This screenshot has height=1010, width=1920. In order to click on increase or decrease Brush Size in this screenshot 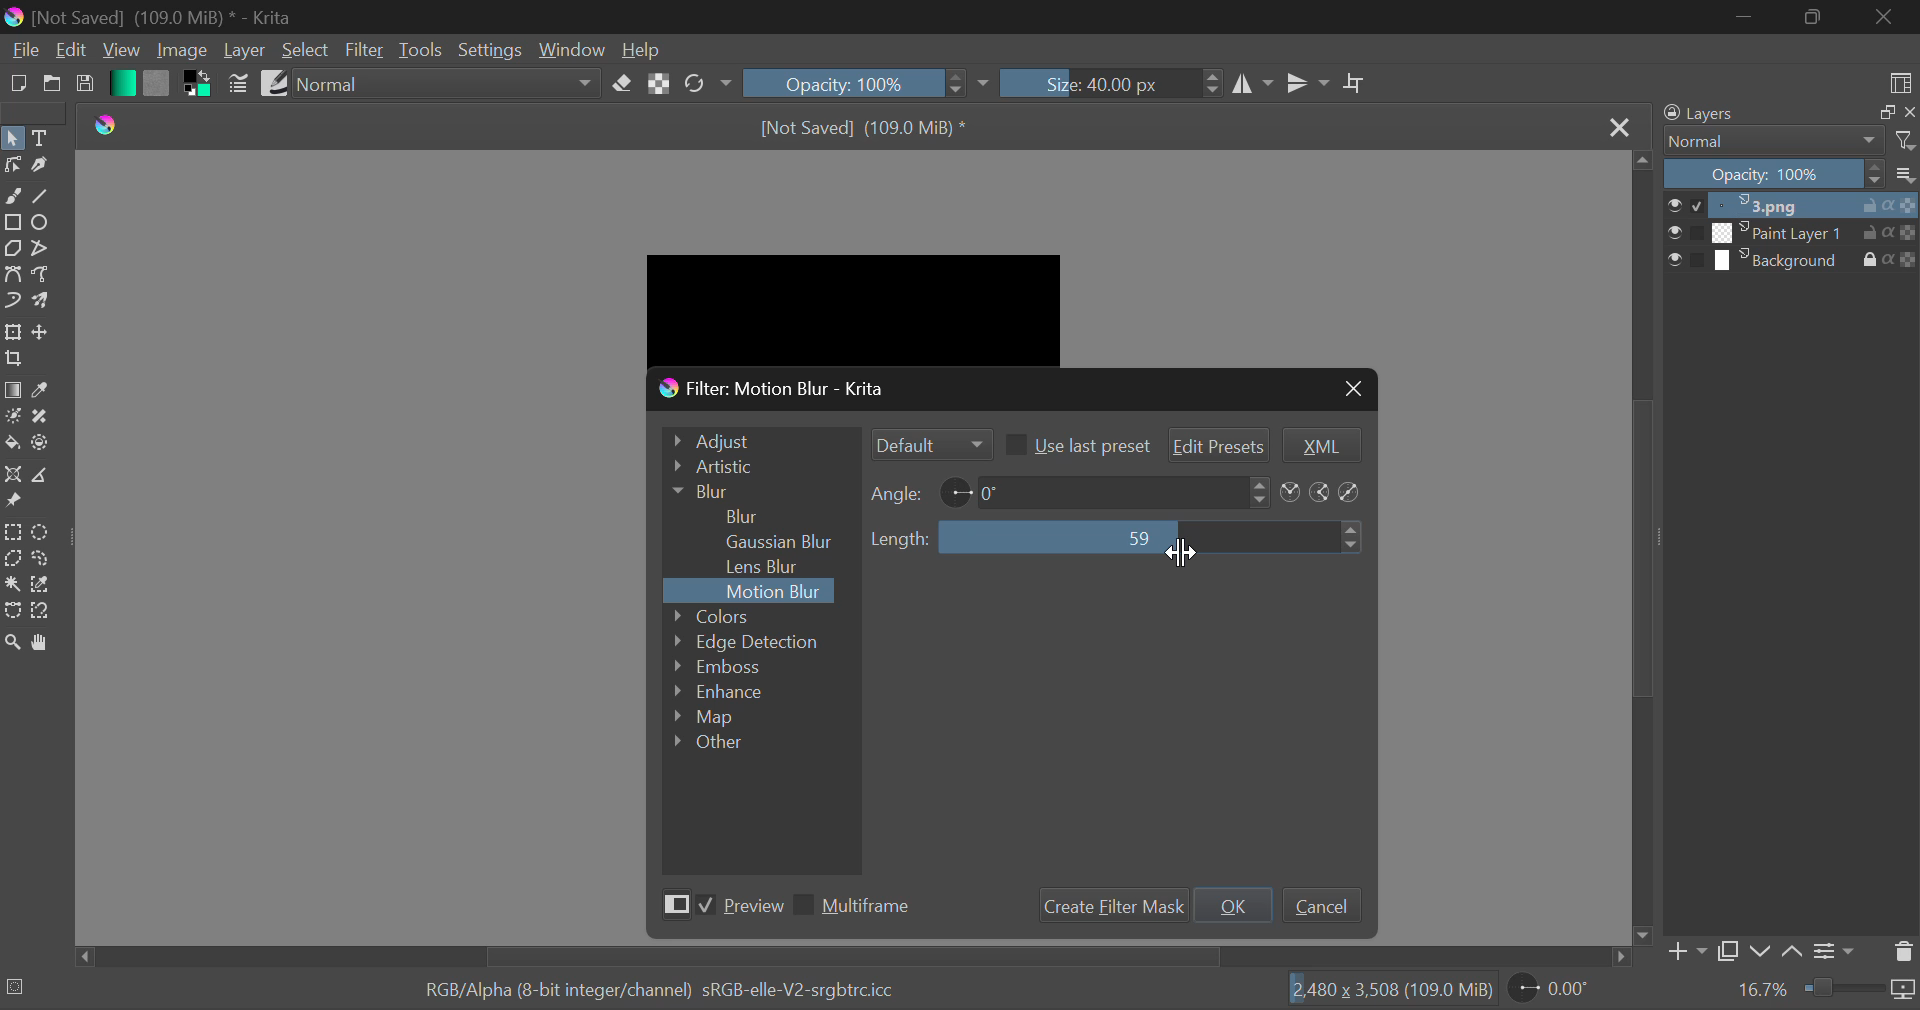, I will do `click(1213, 86)`.